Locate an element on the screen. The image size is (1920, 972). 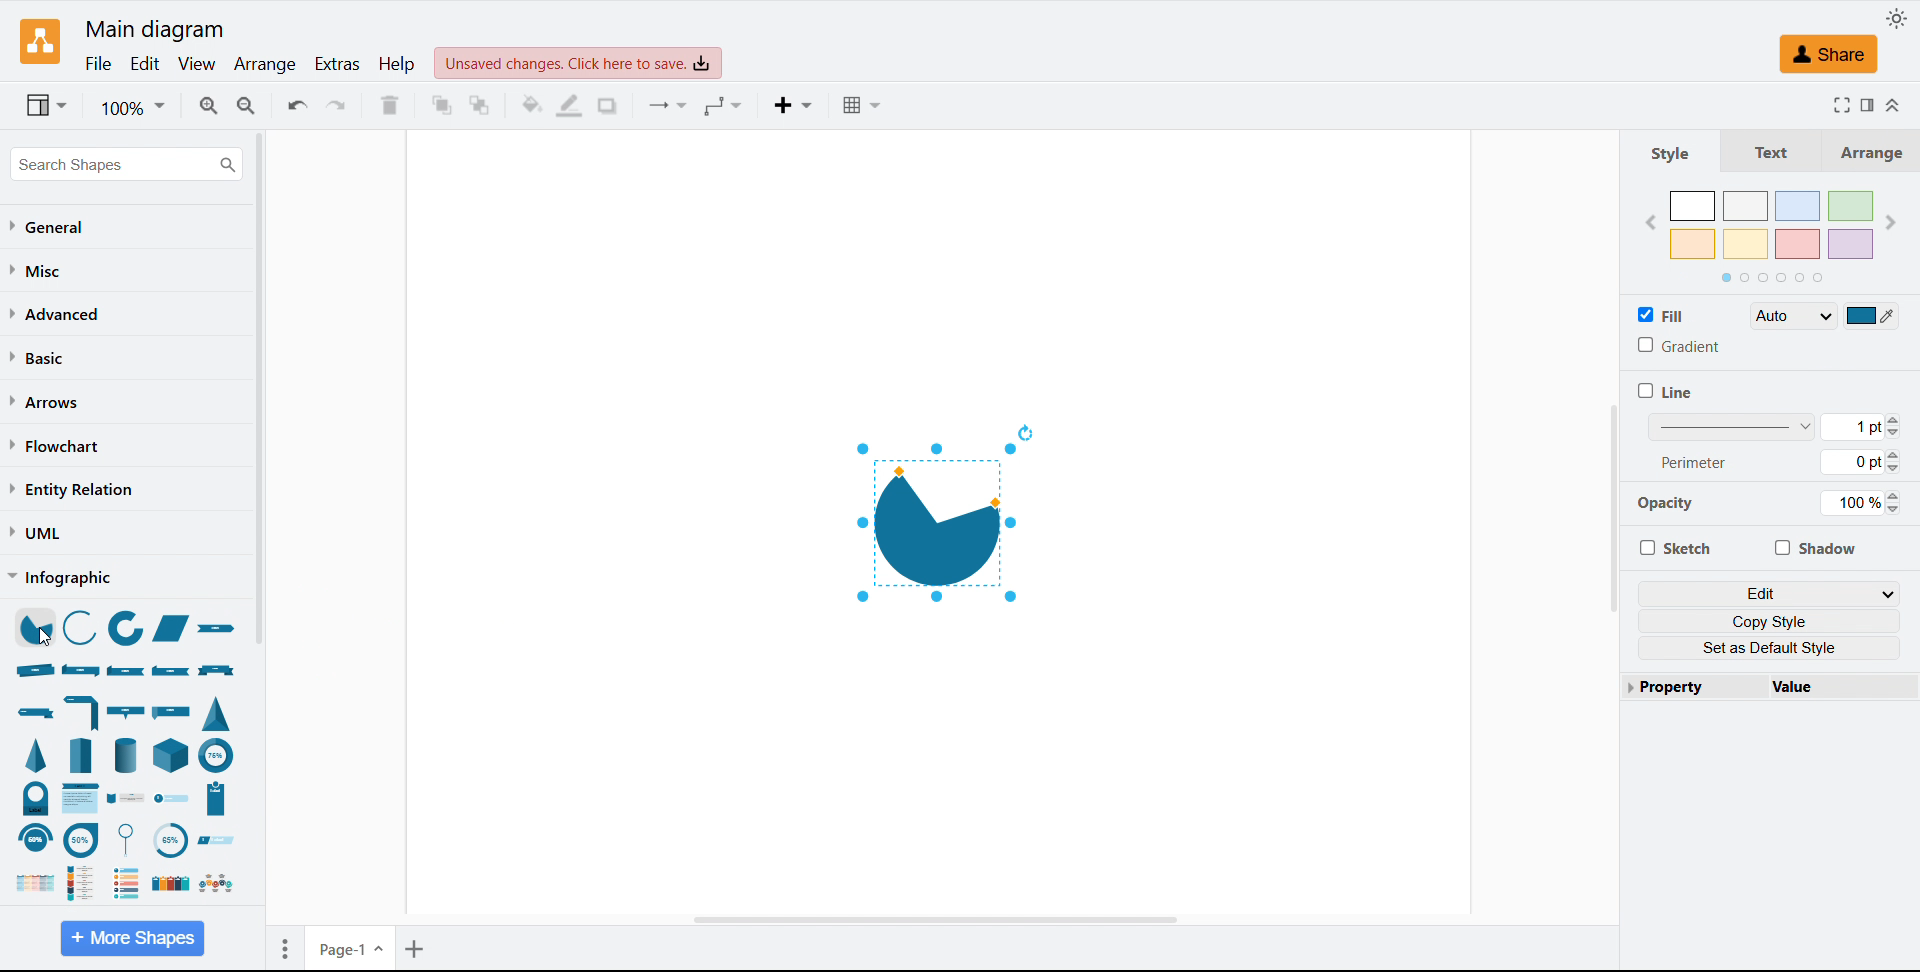
pyramid is located at coordinates (35, 759).